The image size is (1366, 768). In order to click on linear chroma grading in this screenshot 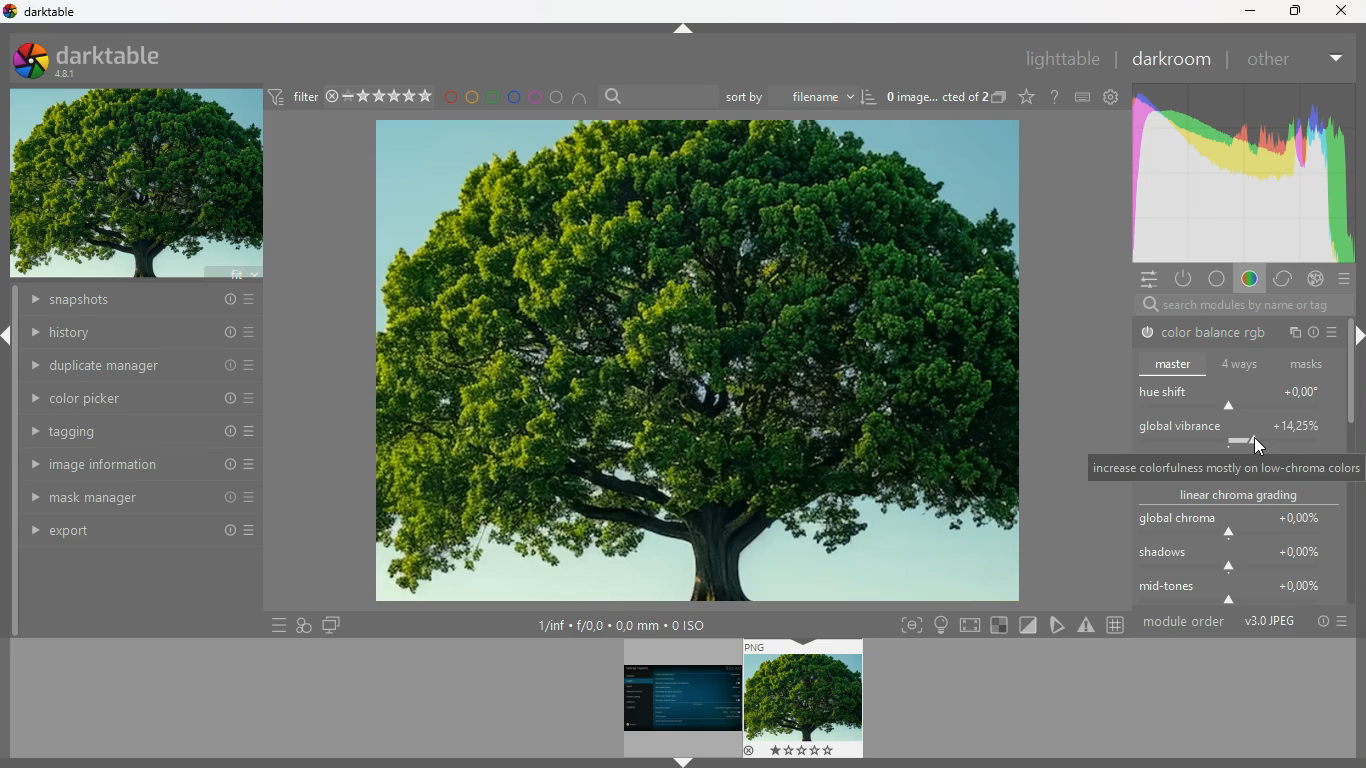, I will do `click(1235, 496)`.